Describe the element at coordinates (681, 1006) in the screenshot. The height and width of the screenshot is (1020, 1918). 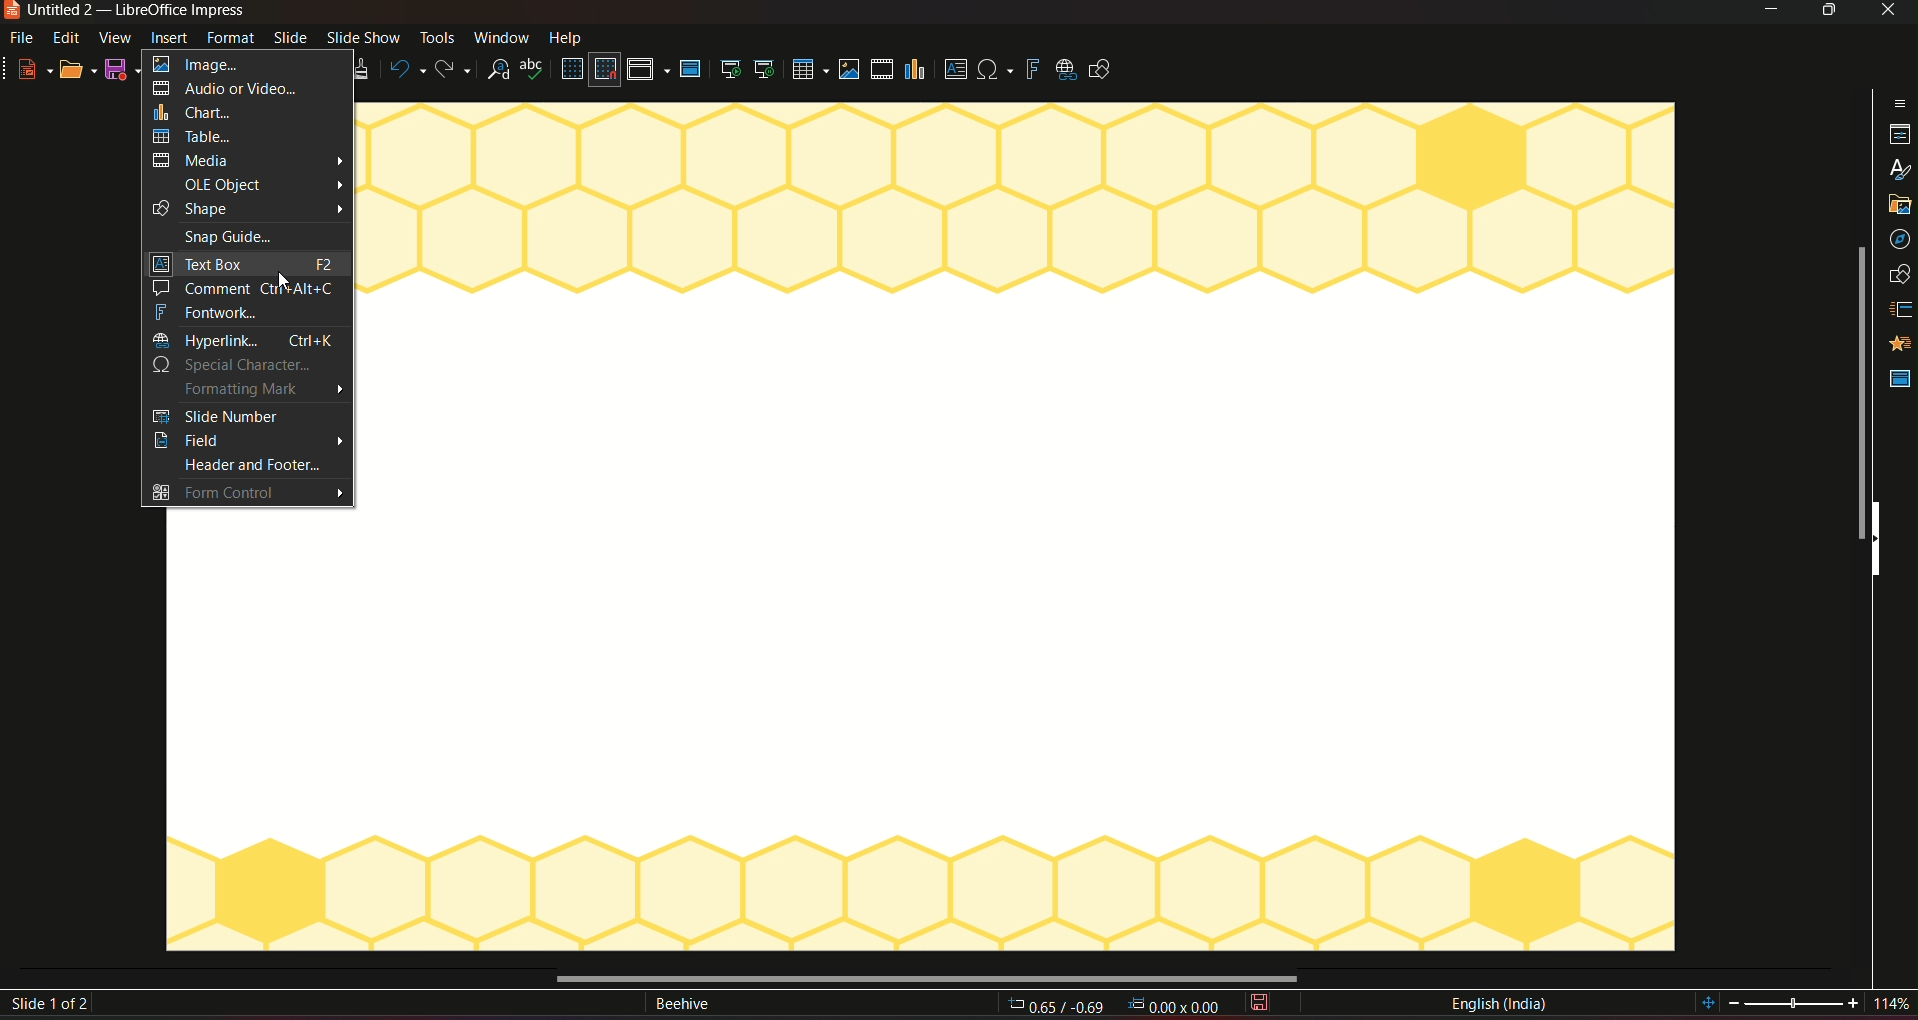
I see `text` at that location.